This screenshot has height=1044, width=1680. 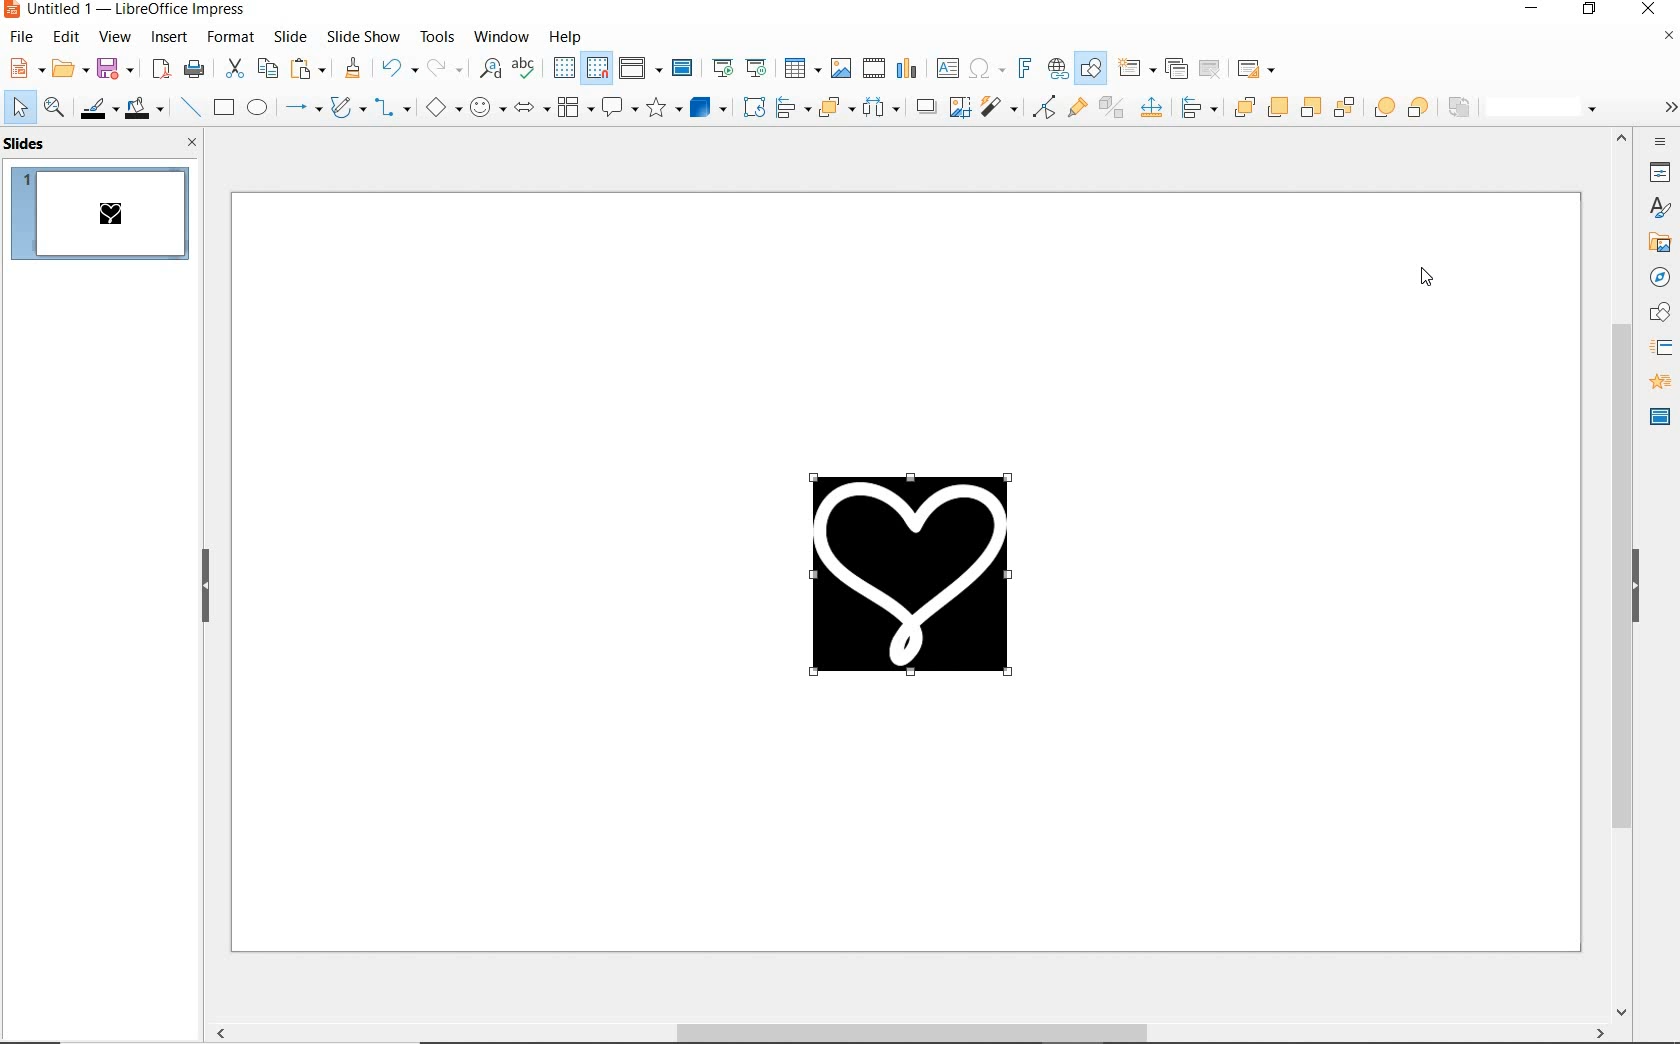 I want to click on paste, so click(x=306, y=70).